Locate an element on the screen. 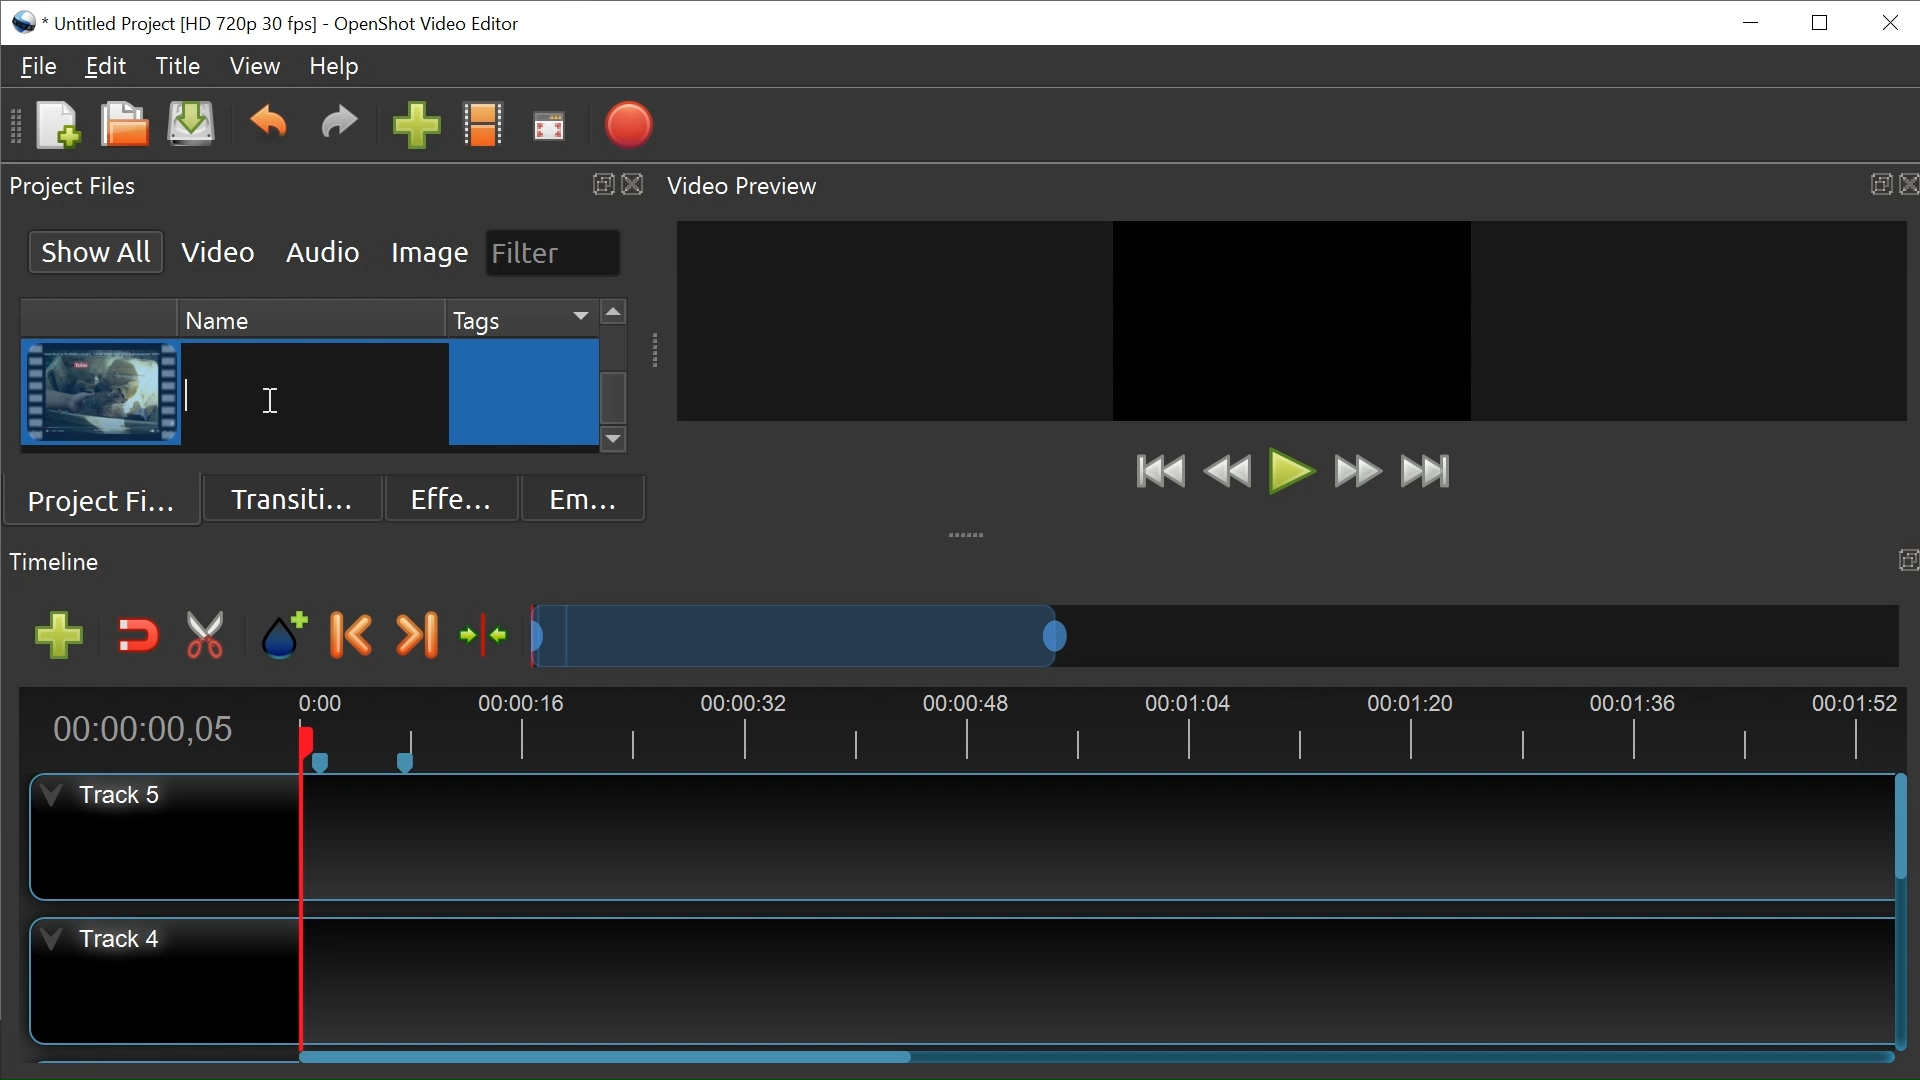 Image resolution: width=1920 pixels, height=1080 pixels. Image is located at coordinates (430, 254).